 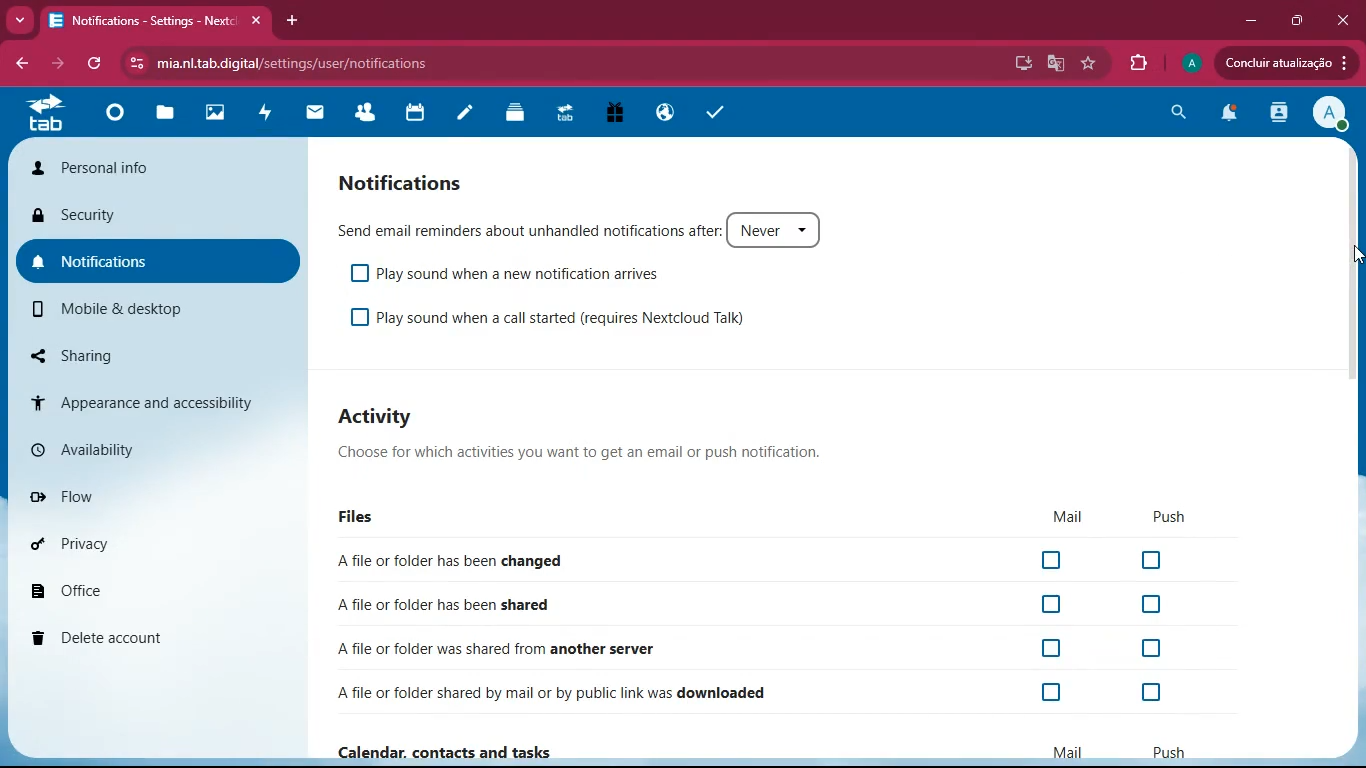 I want to click on refresh, so click(x=98, y=64).